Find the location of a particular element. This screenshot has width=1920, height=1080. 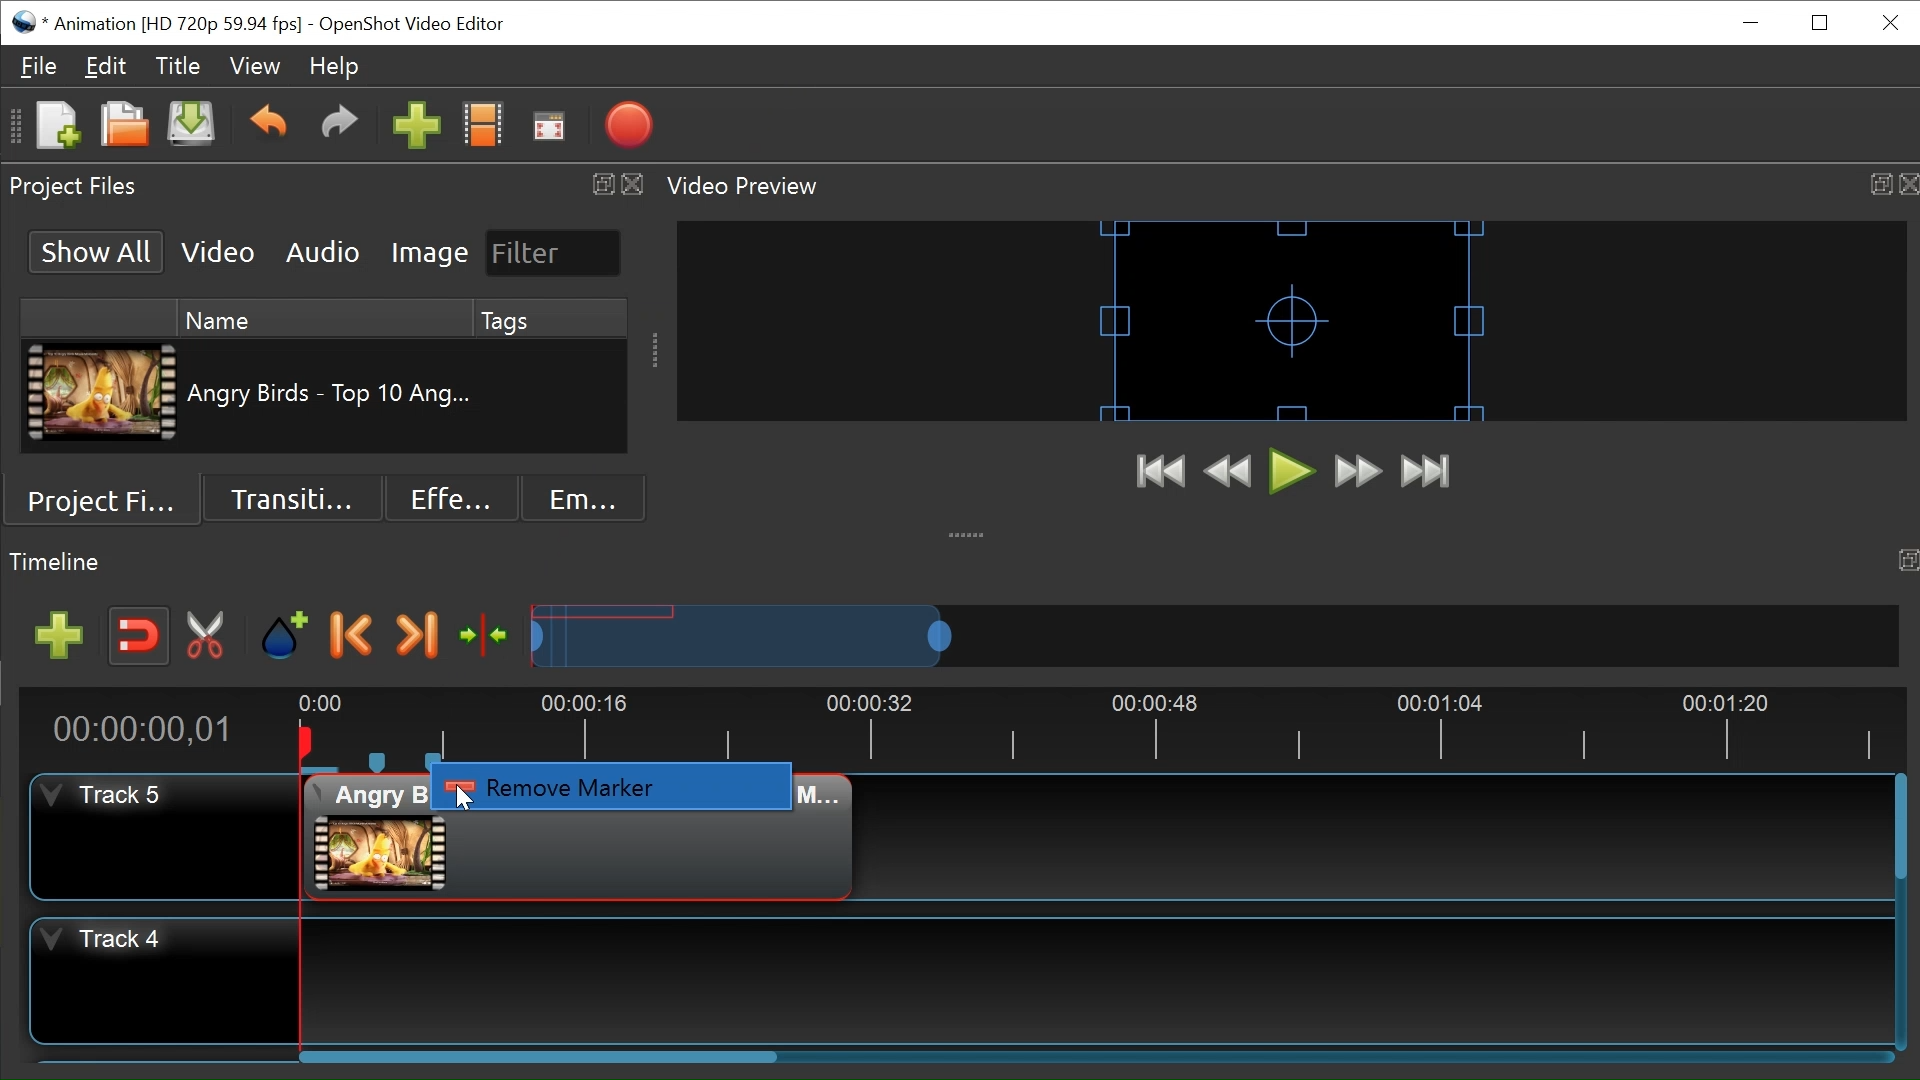

Fast Forward is located at coordinates (1357, 471).